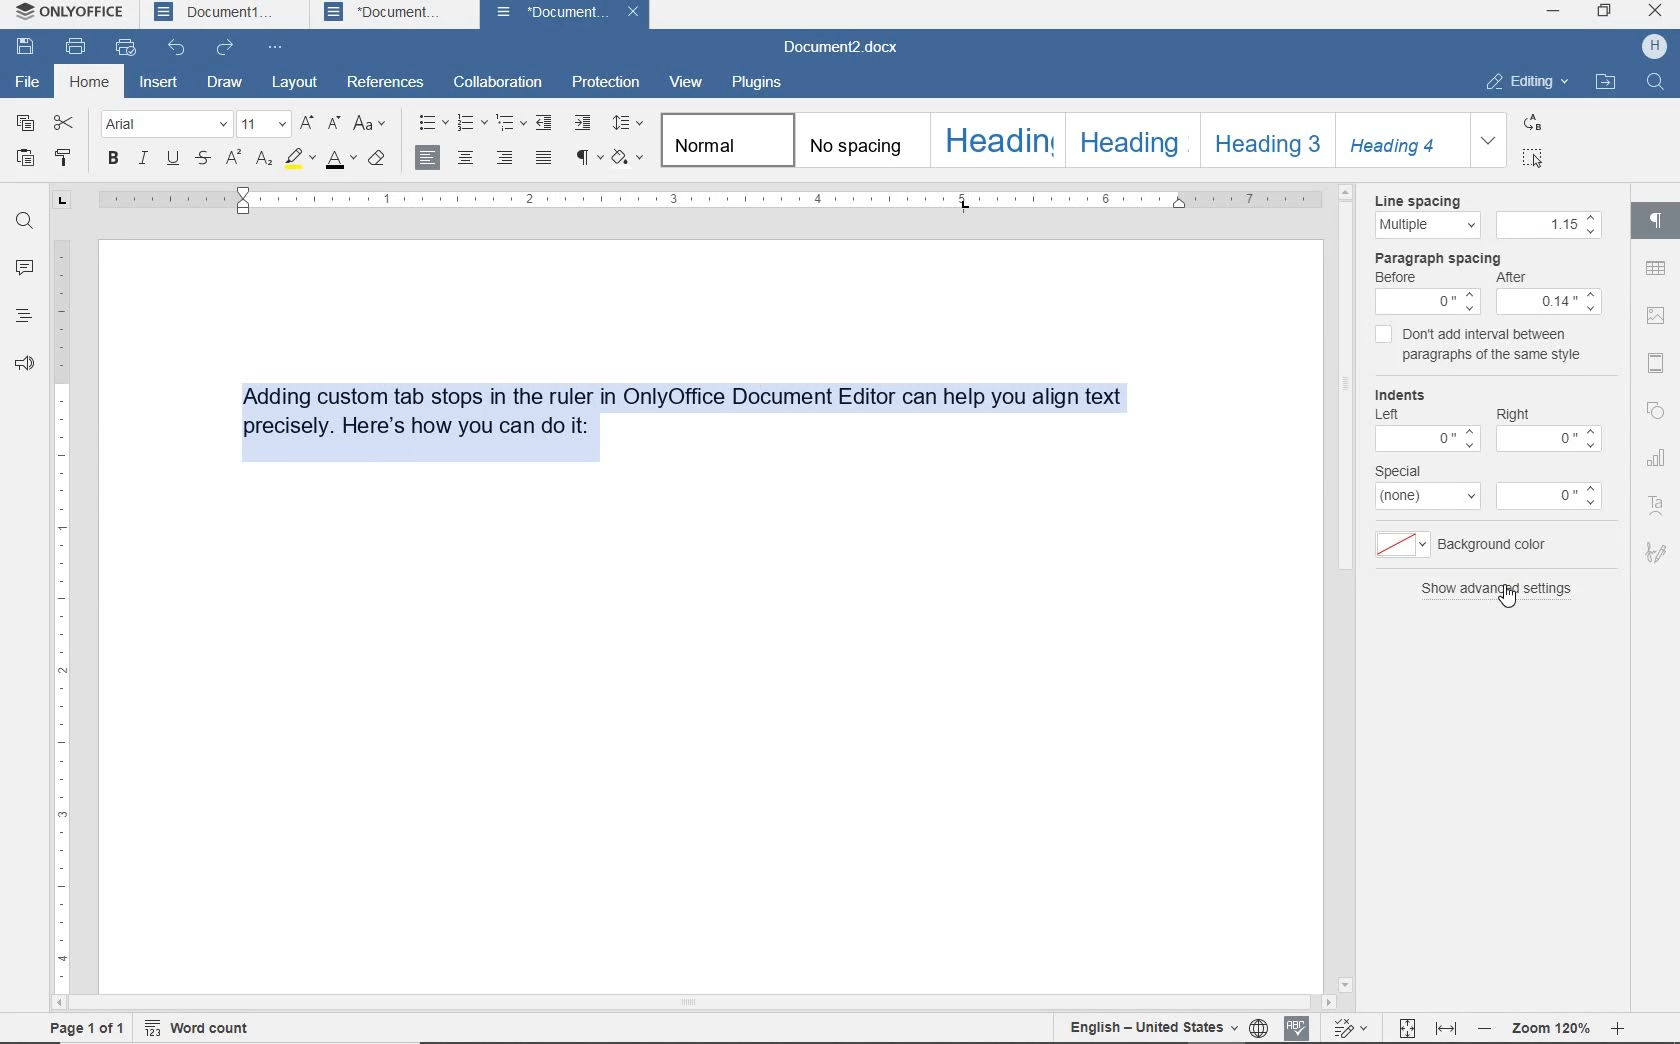  What do you see at coordinates (1660, 409) in the screenshot?
I see `shape` at bounding box center [1660, 409].